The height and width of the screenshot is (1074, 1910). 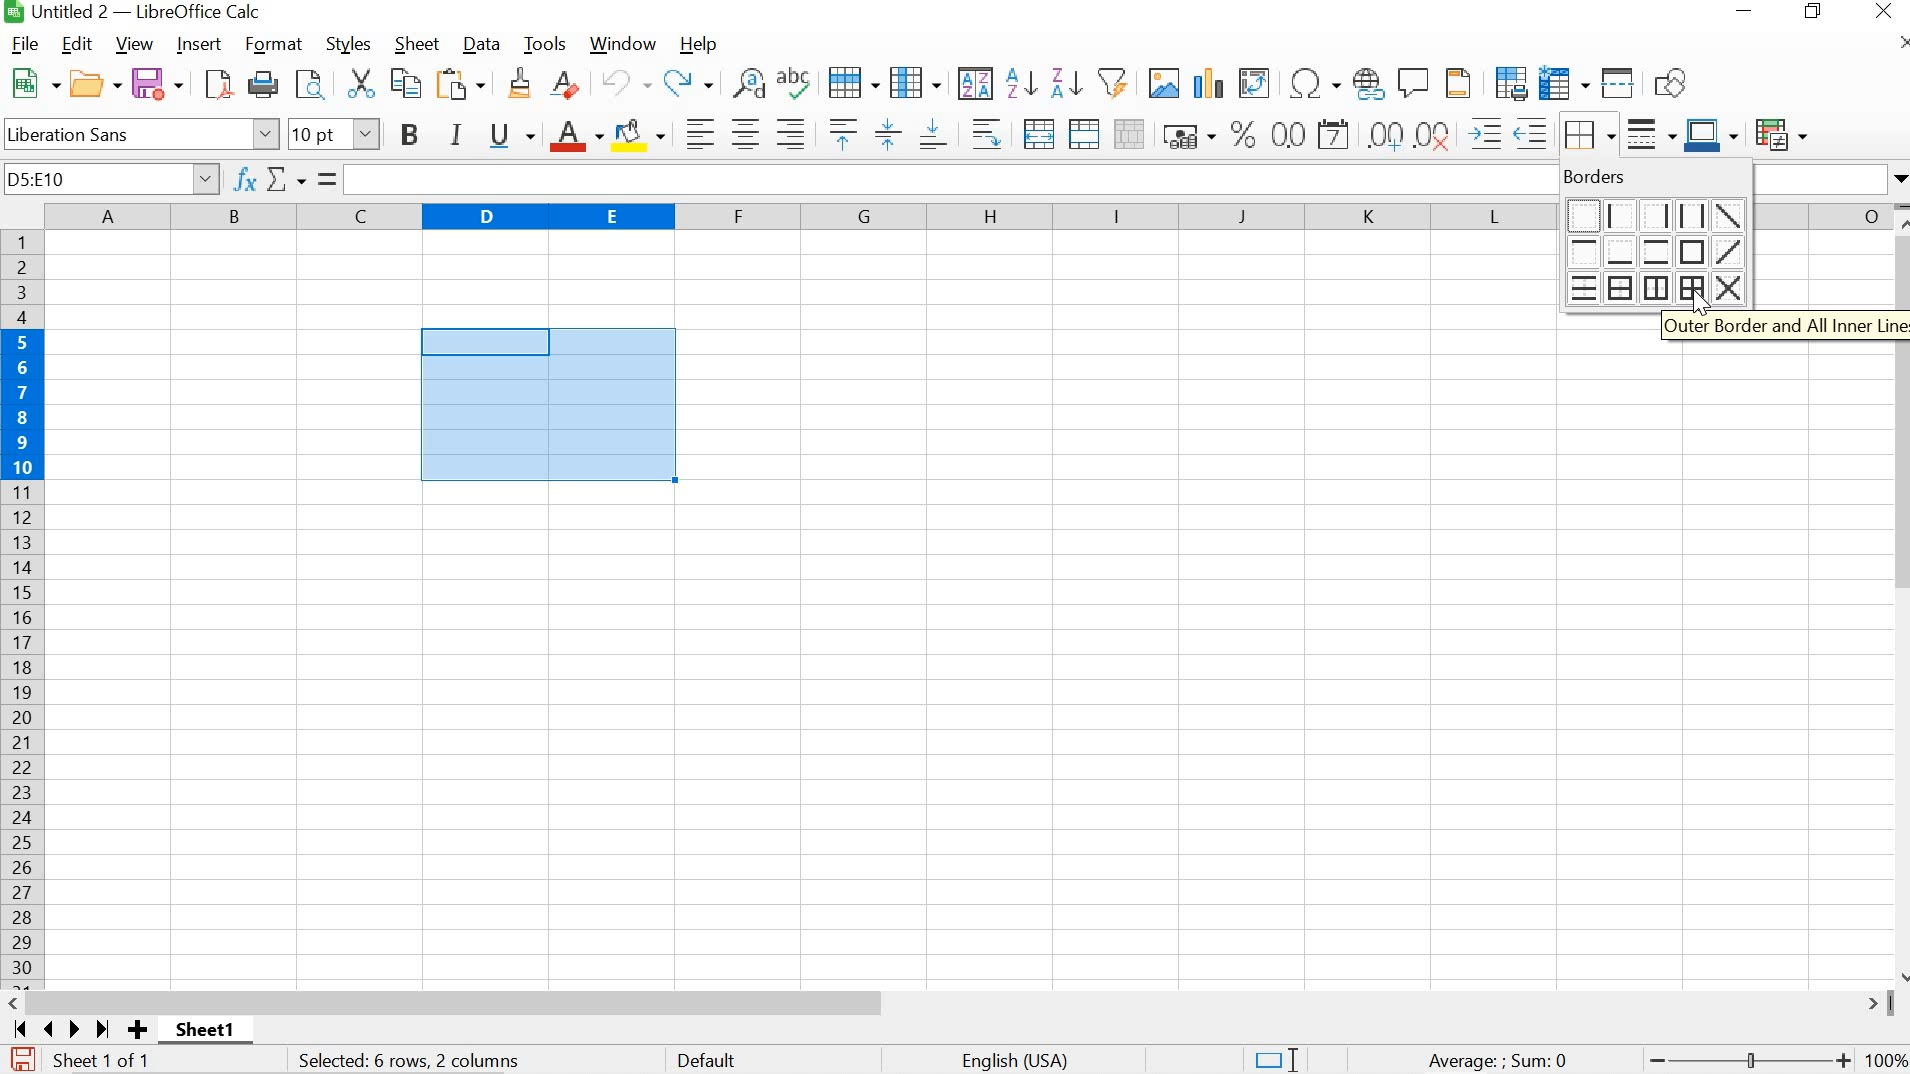 I want to click on top border, so click(x=1584, y=252).